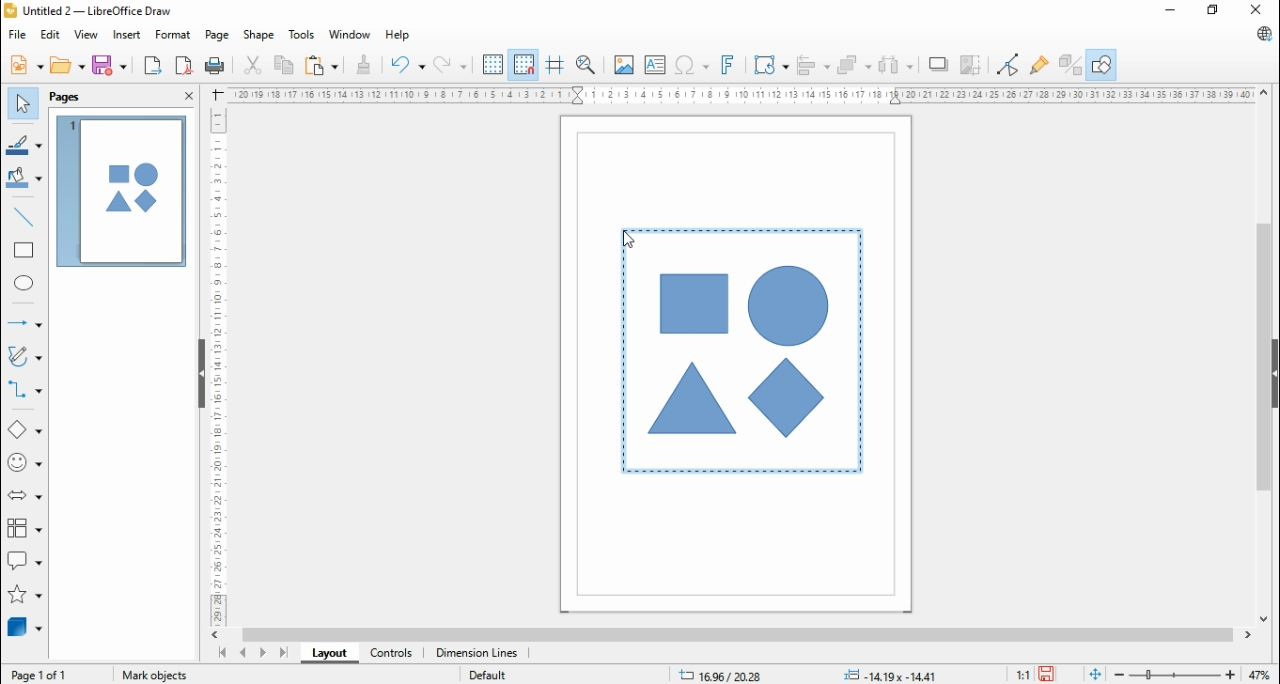  Describe the element at coordinates (1169, 10) in the screenshot. I see `minimize` at that location.